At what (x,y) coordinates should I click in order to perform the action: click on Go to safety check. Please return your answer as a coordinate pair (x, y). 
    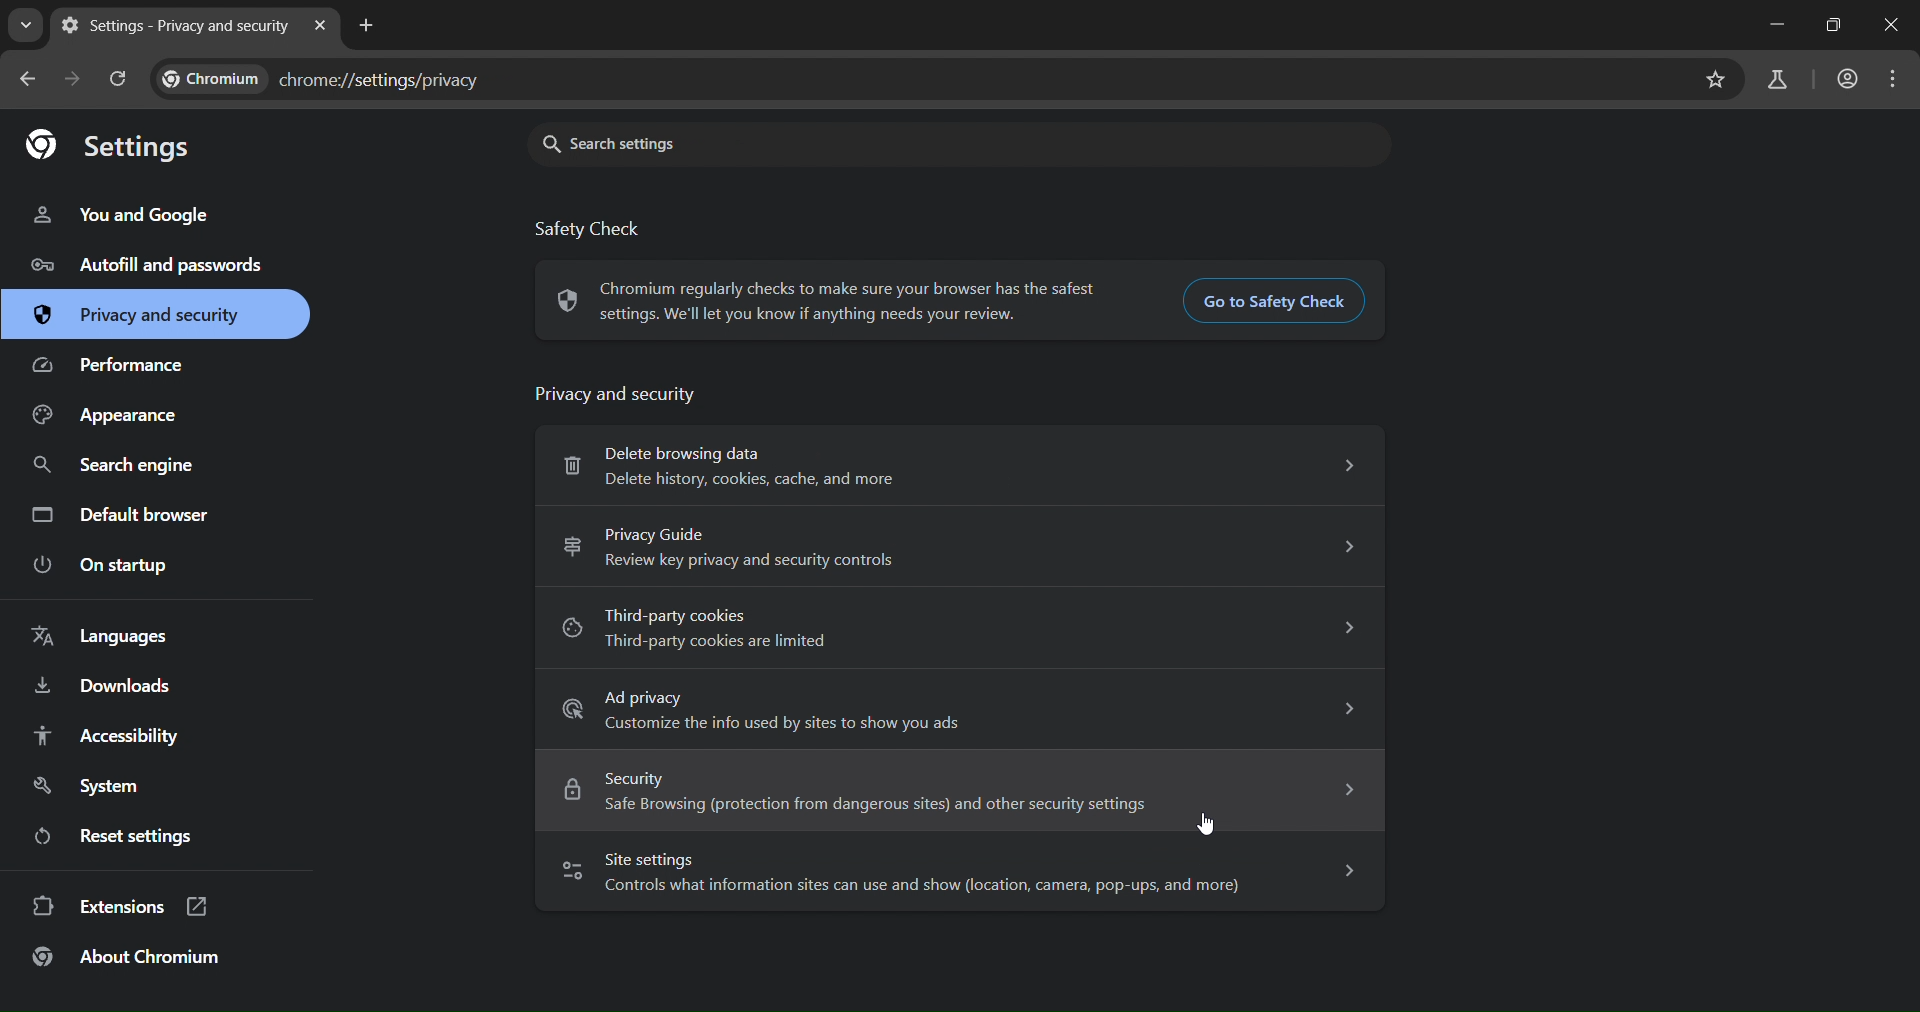
    Looking at the image, I should click on (1270, 301).